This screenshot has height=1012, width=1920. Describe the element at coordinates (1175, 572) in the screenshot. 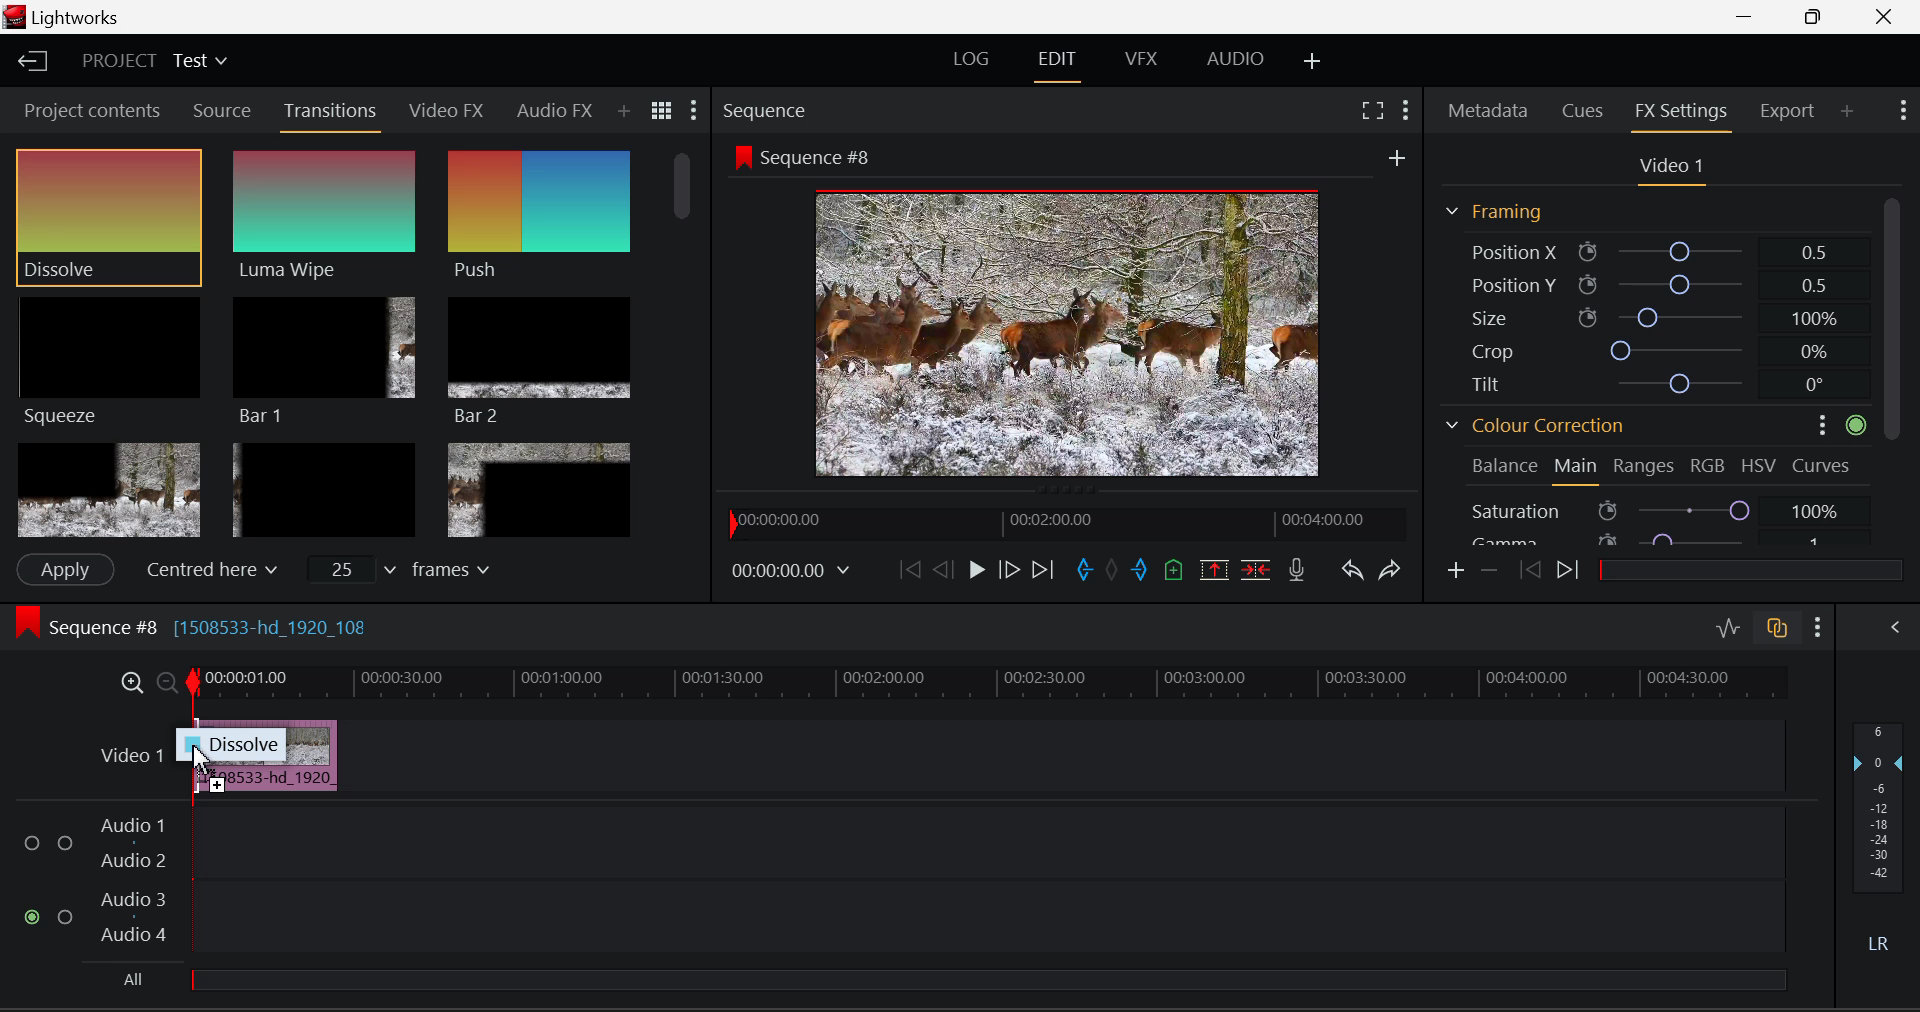

I see `Mark Cue` at that location.